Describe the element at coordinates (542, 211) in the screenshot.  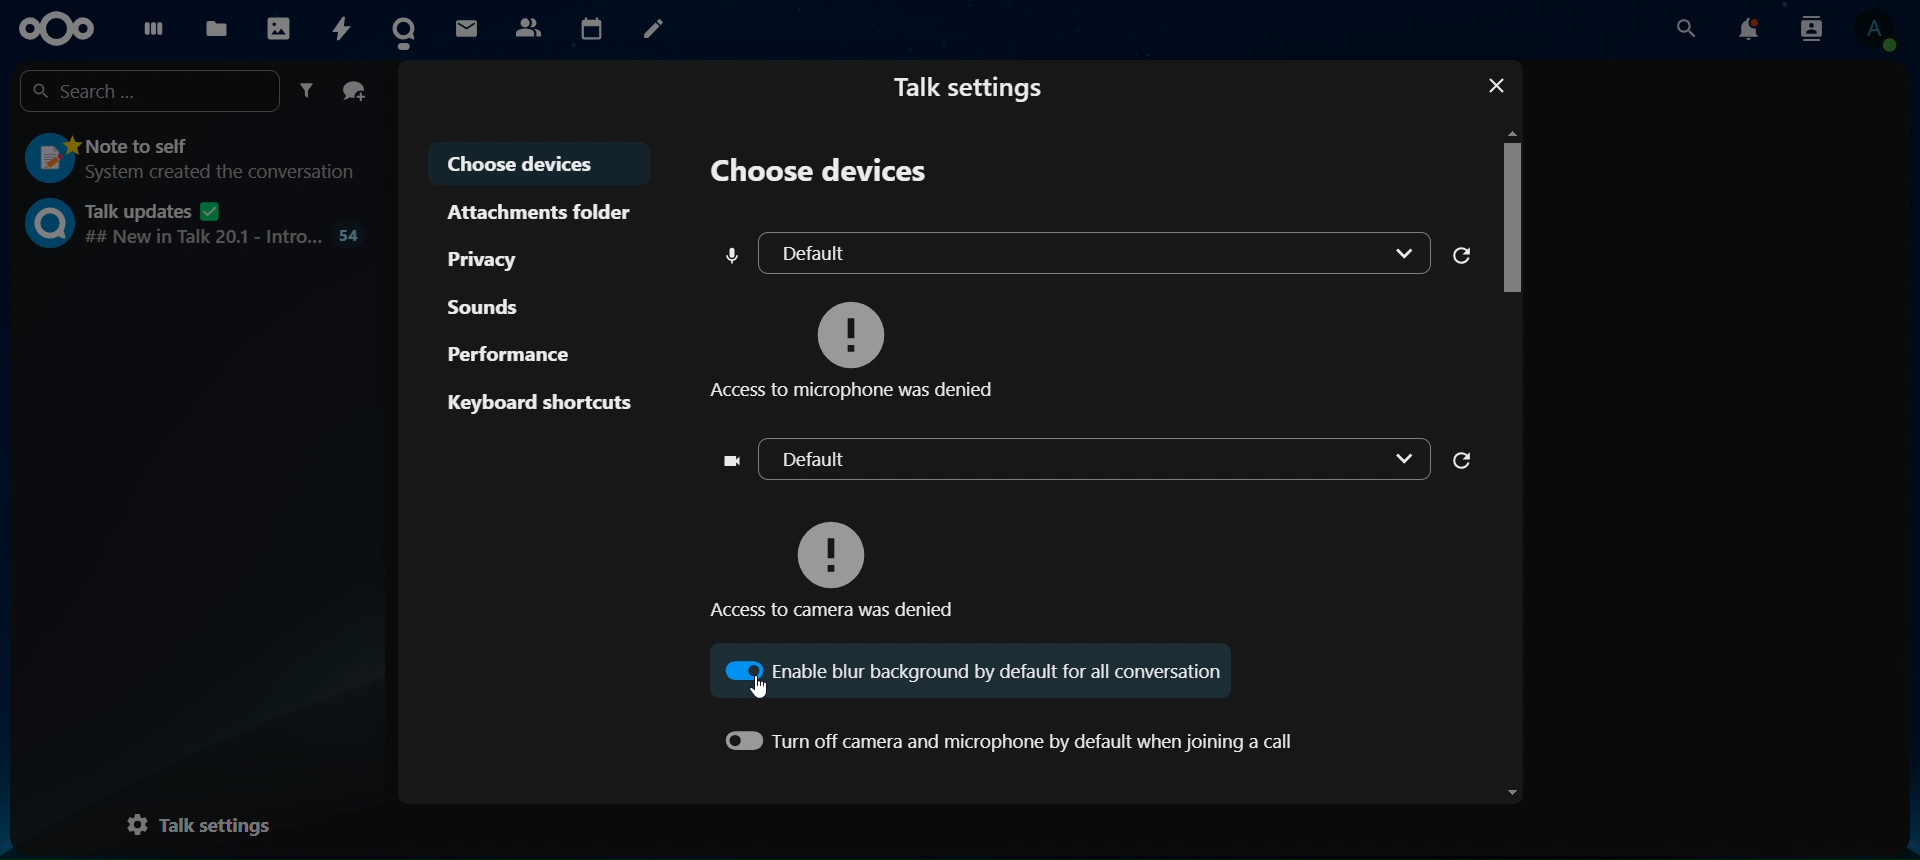
I see `attachments` at that location.